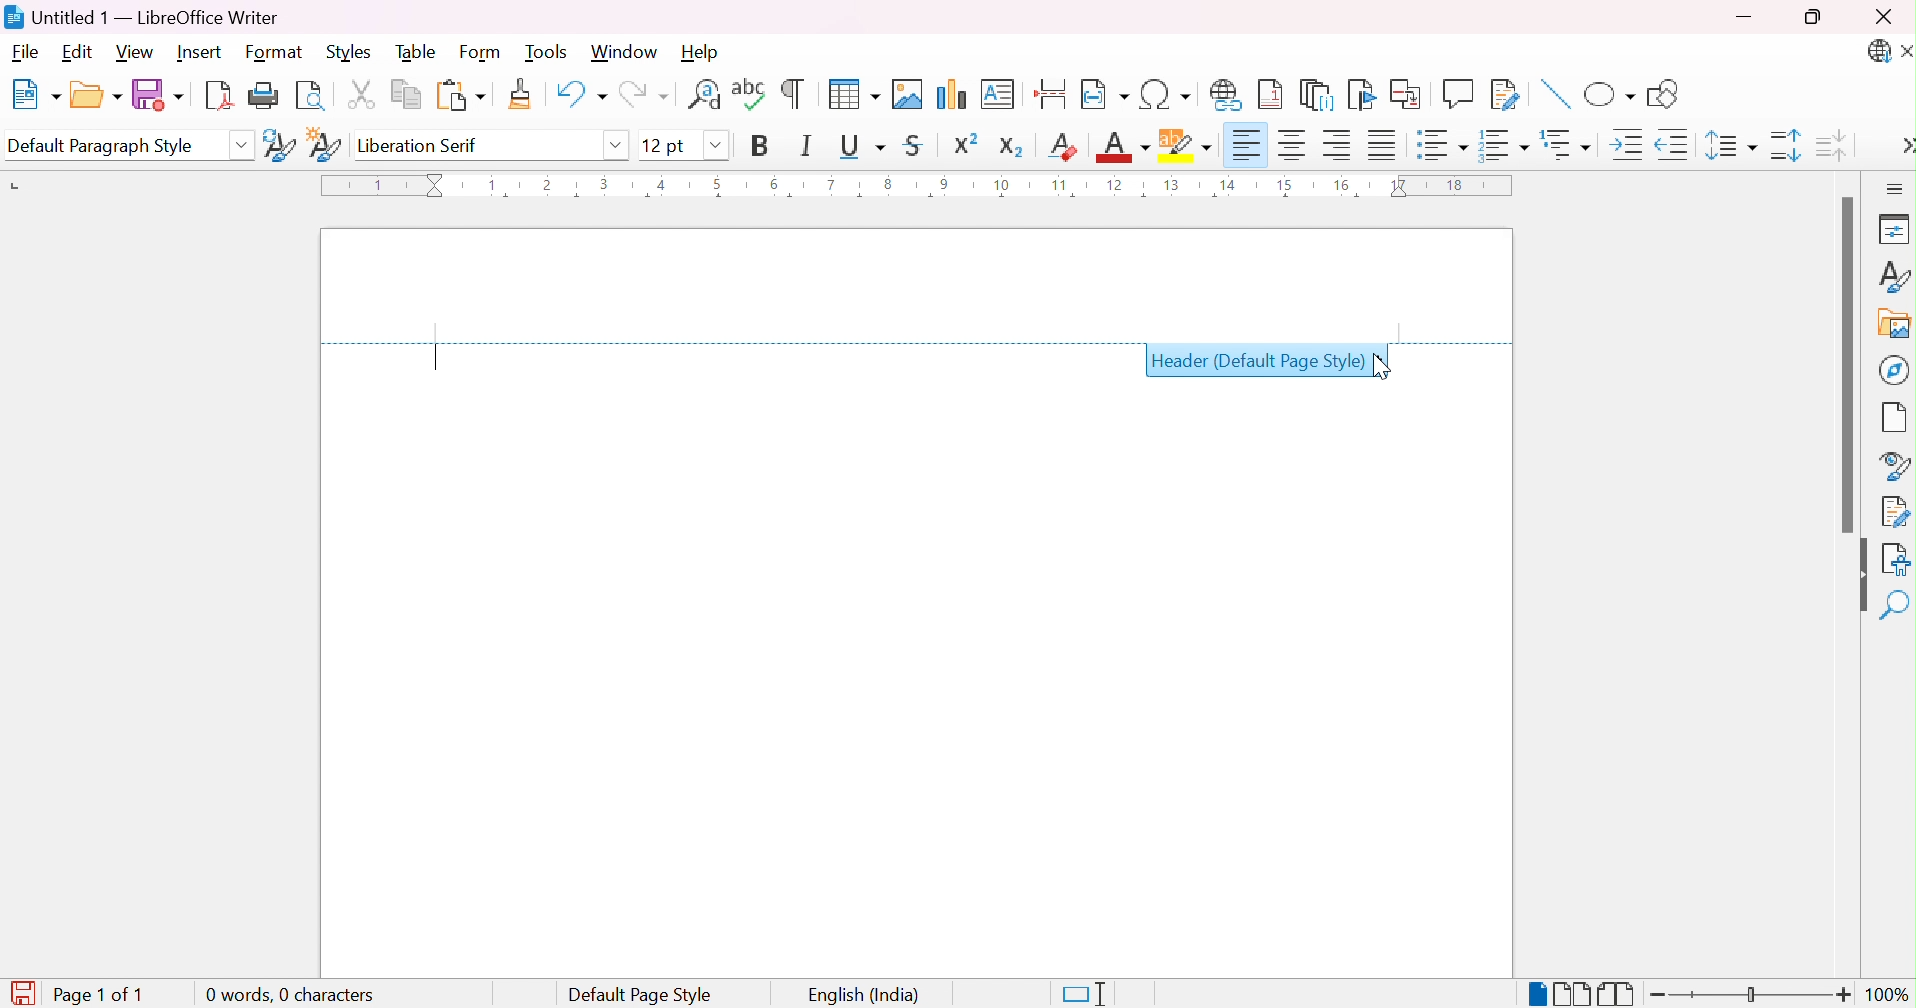 This screenshot has width=1916, height=1008. Describe the element at coordinates (483, 53) in the screenshot. I see `Form` at that location.